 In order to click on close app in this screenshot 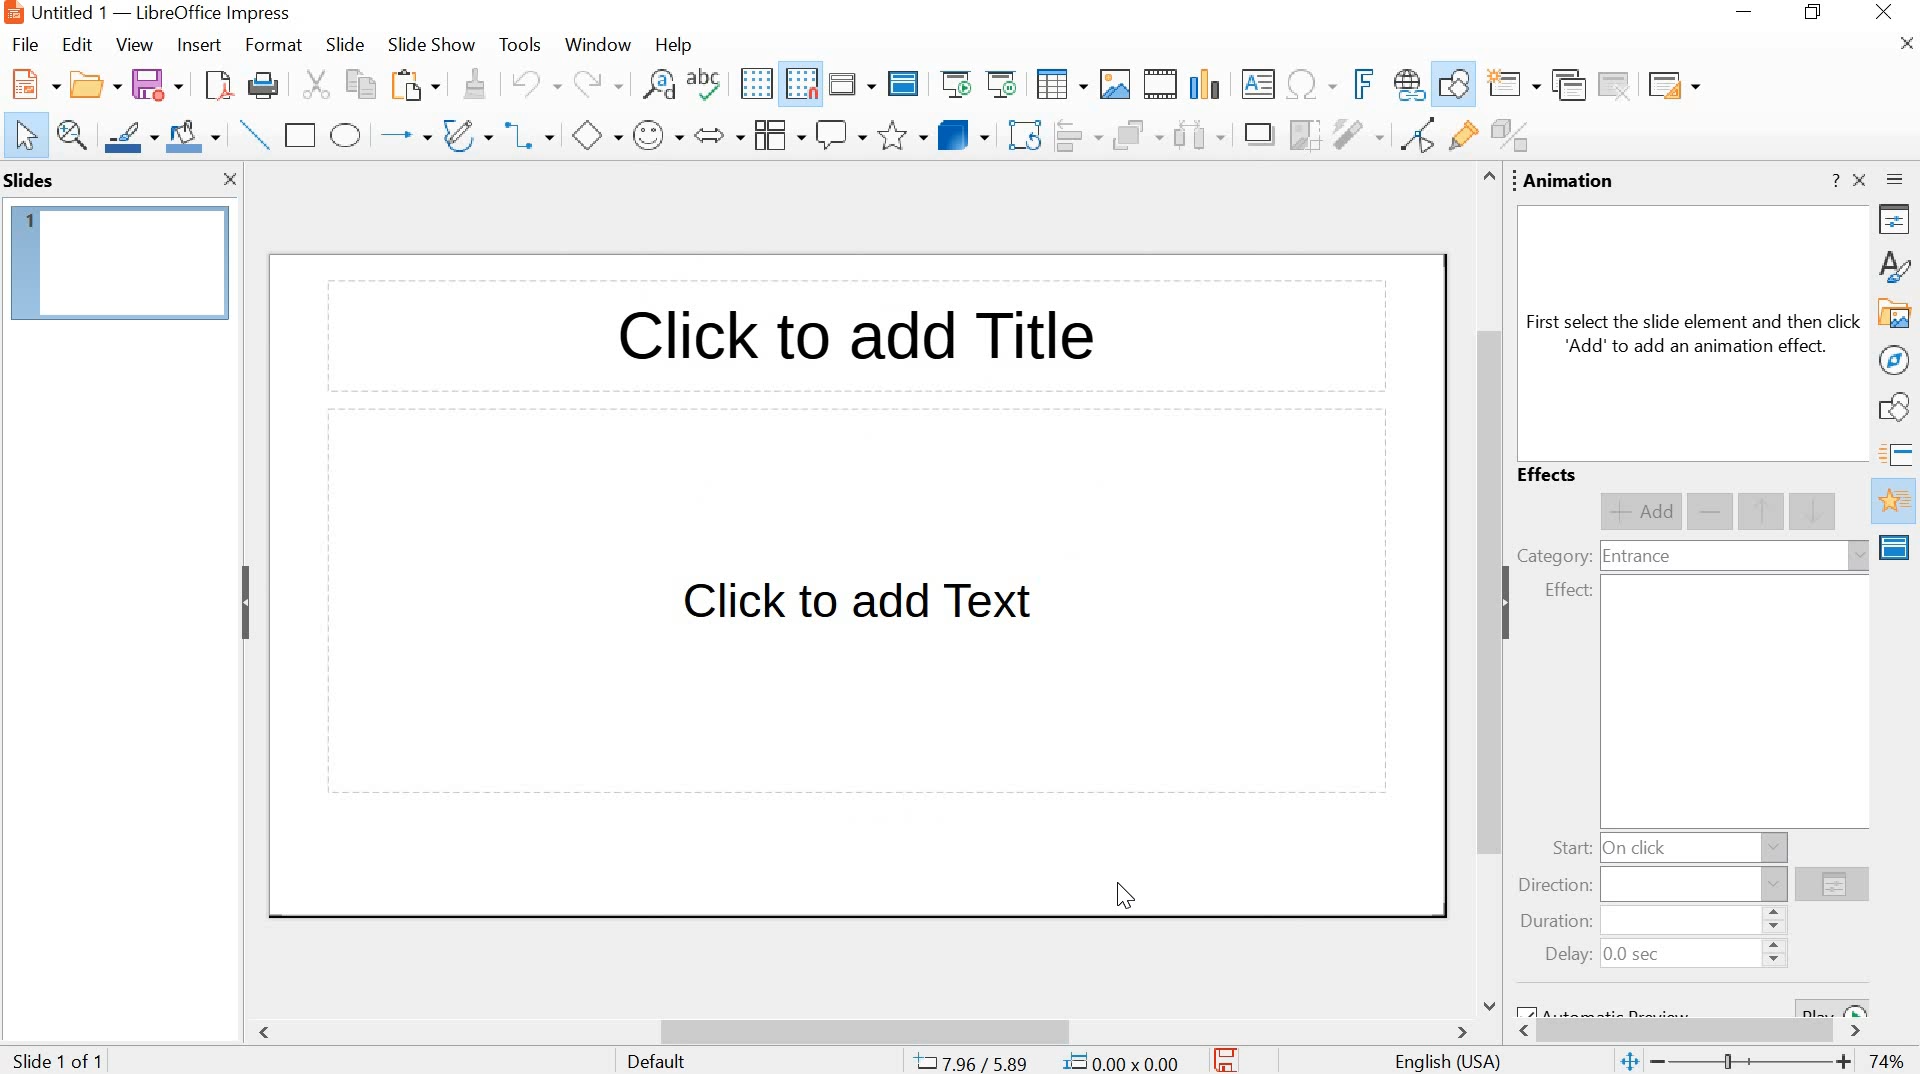, I will do `click(1886, 14)`.